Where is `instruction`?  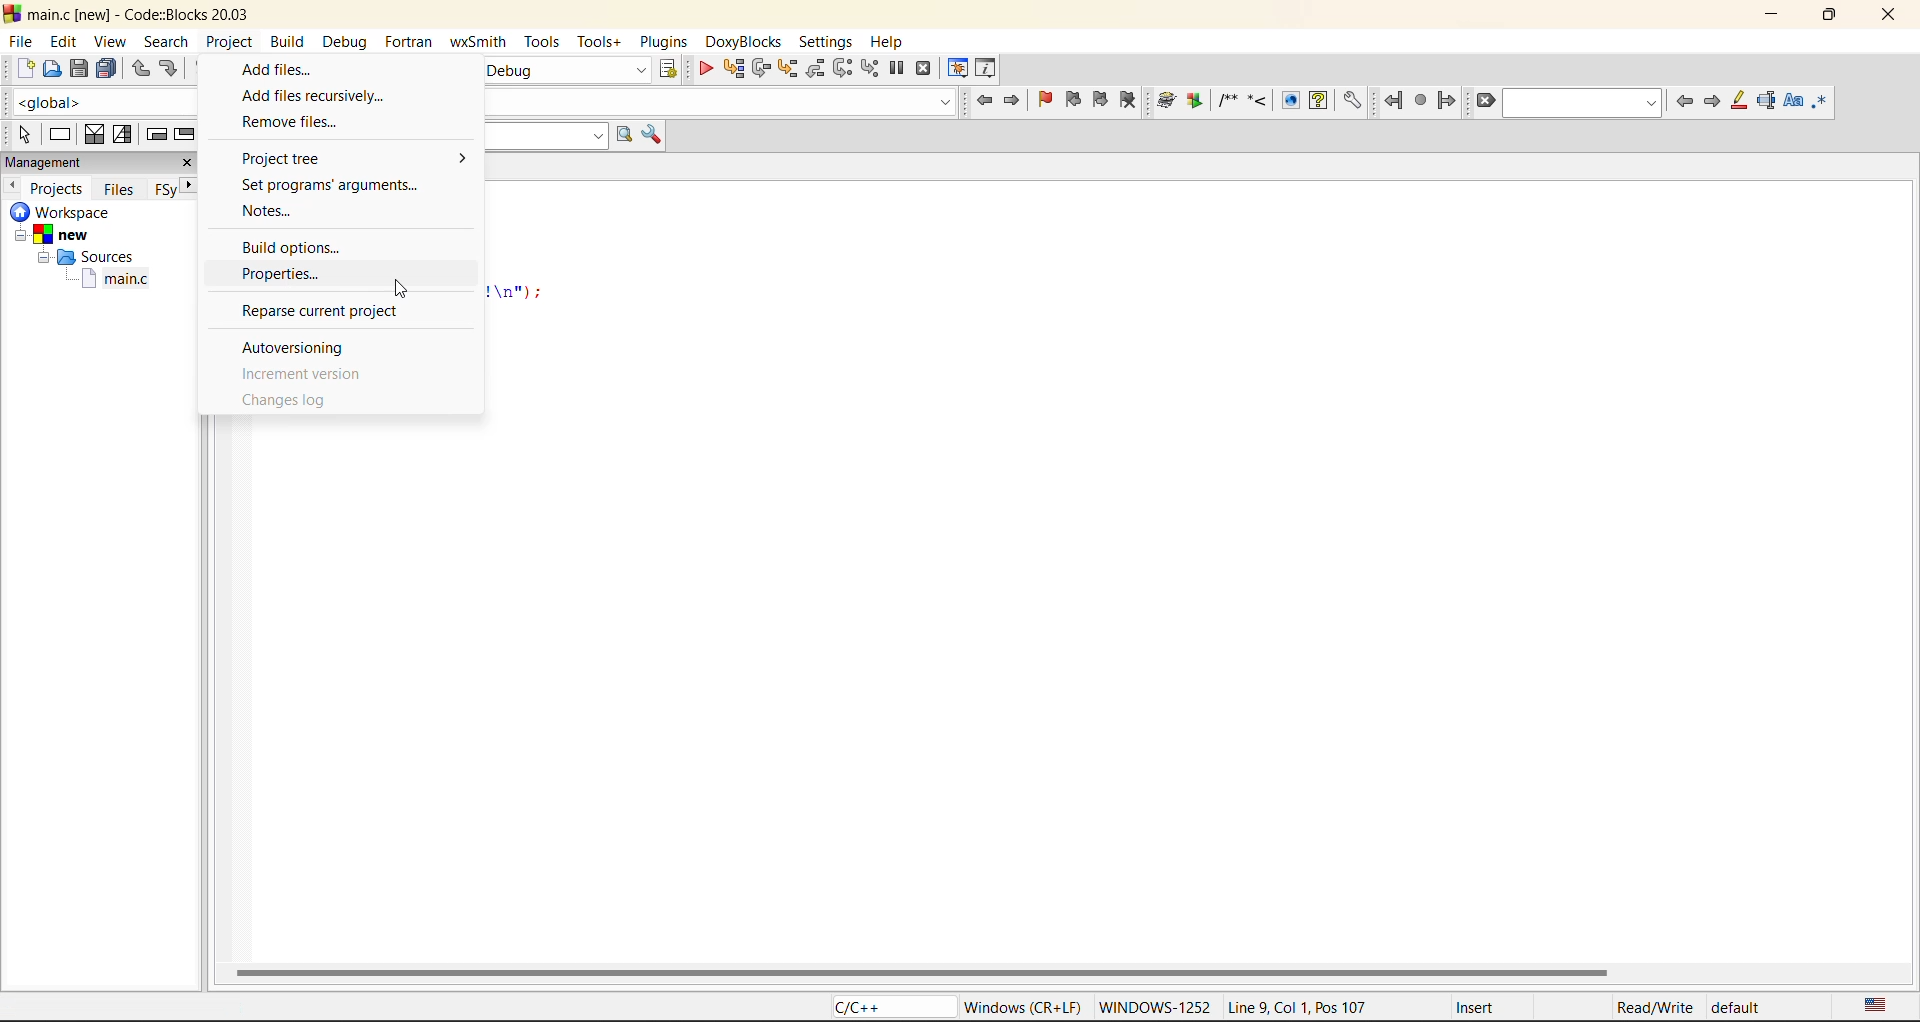 instruction is located at coordinates (60, 134).